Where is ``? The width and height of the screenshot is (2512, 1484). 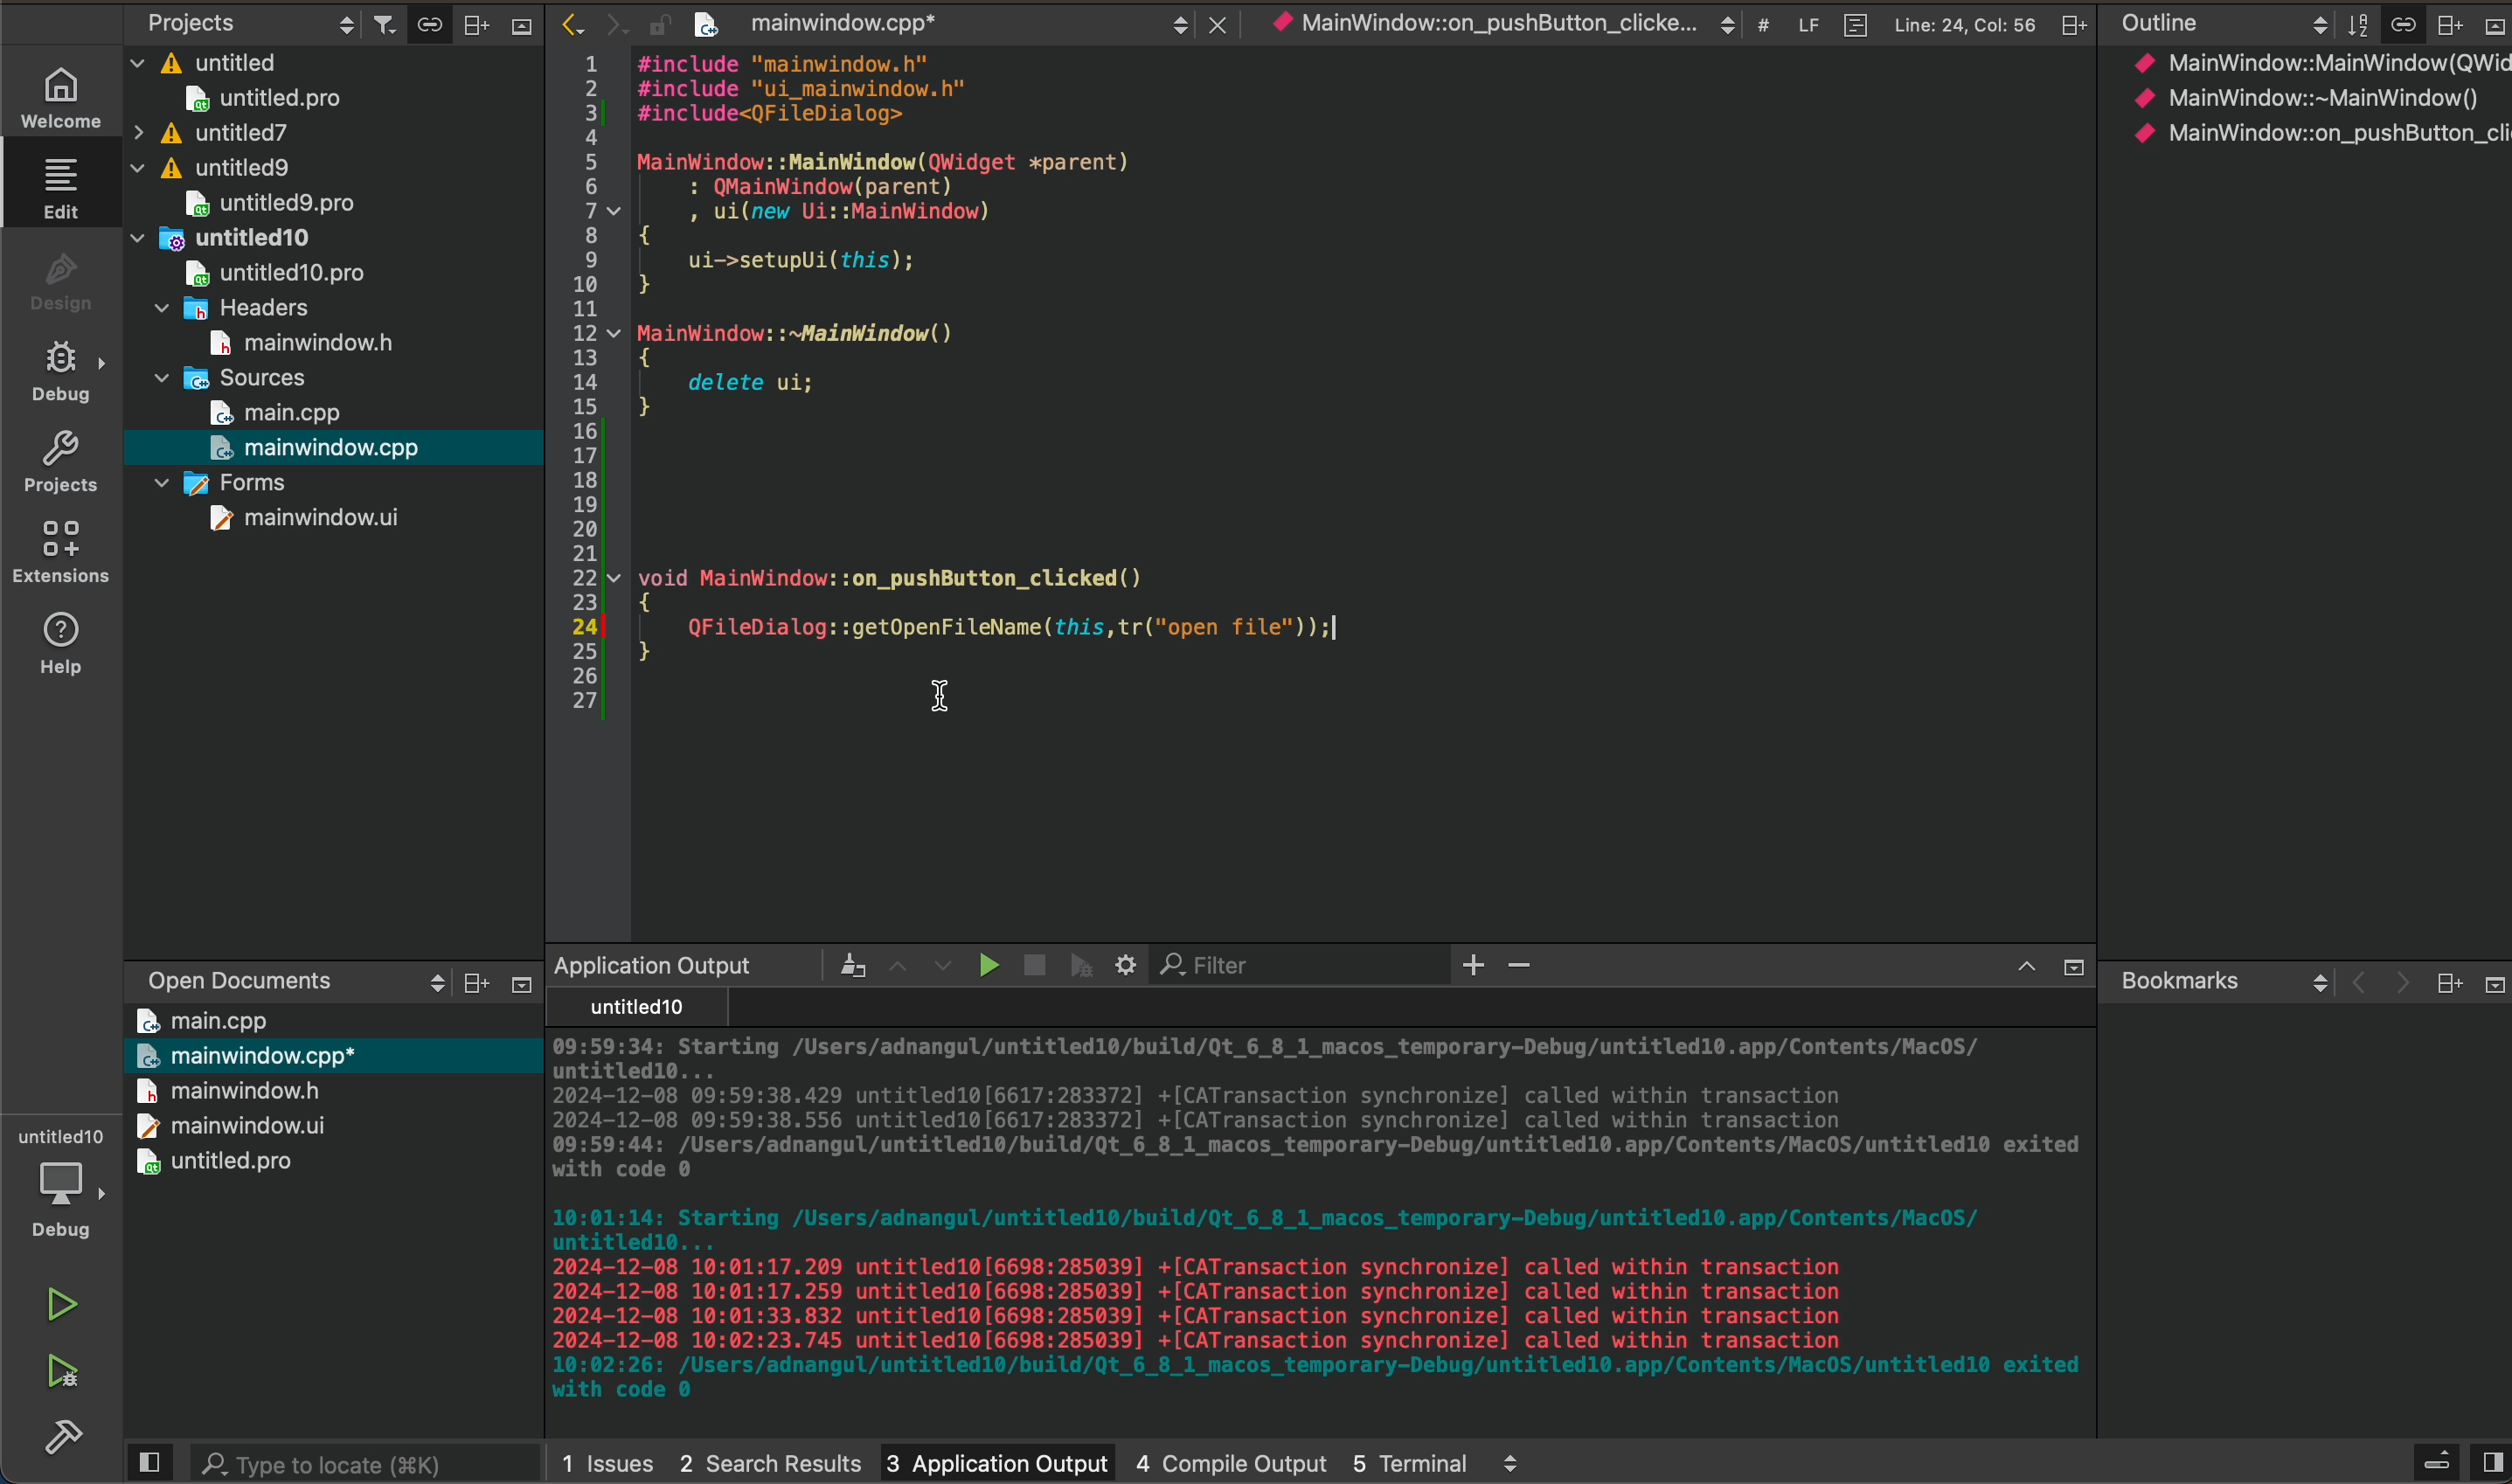  is located at coordinates (1512, 1463).